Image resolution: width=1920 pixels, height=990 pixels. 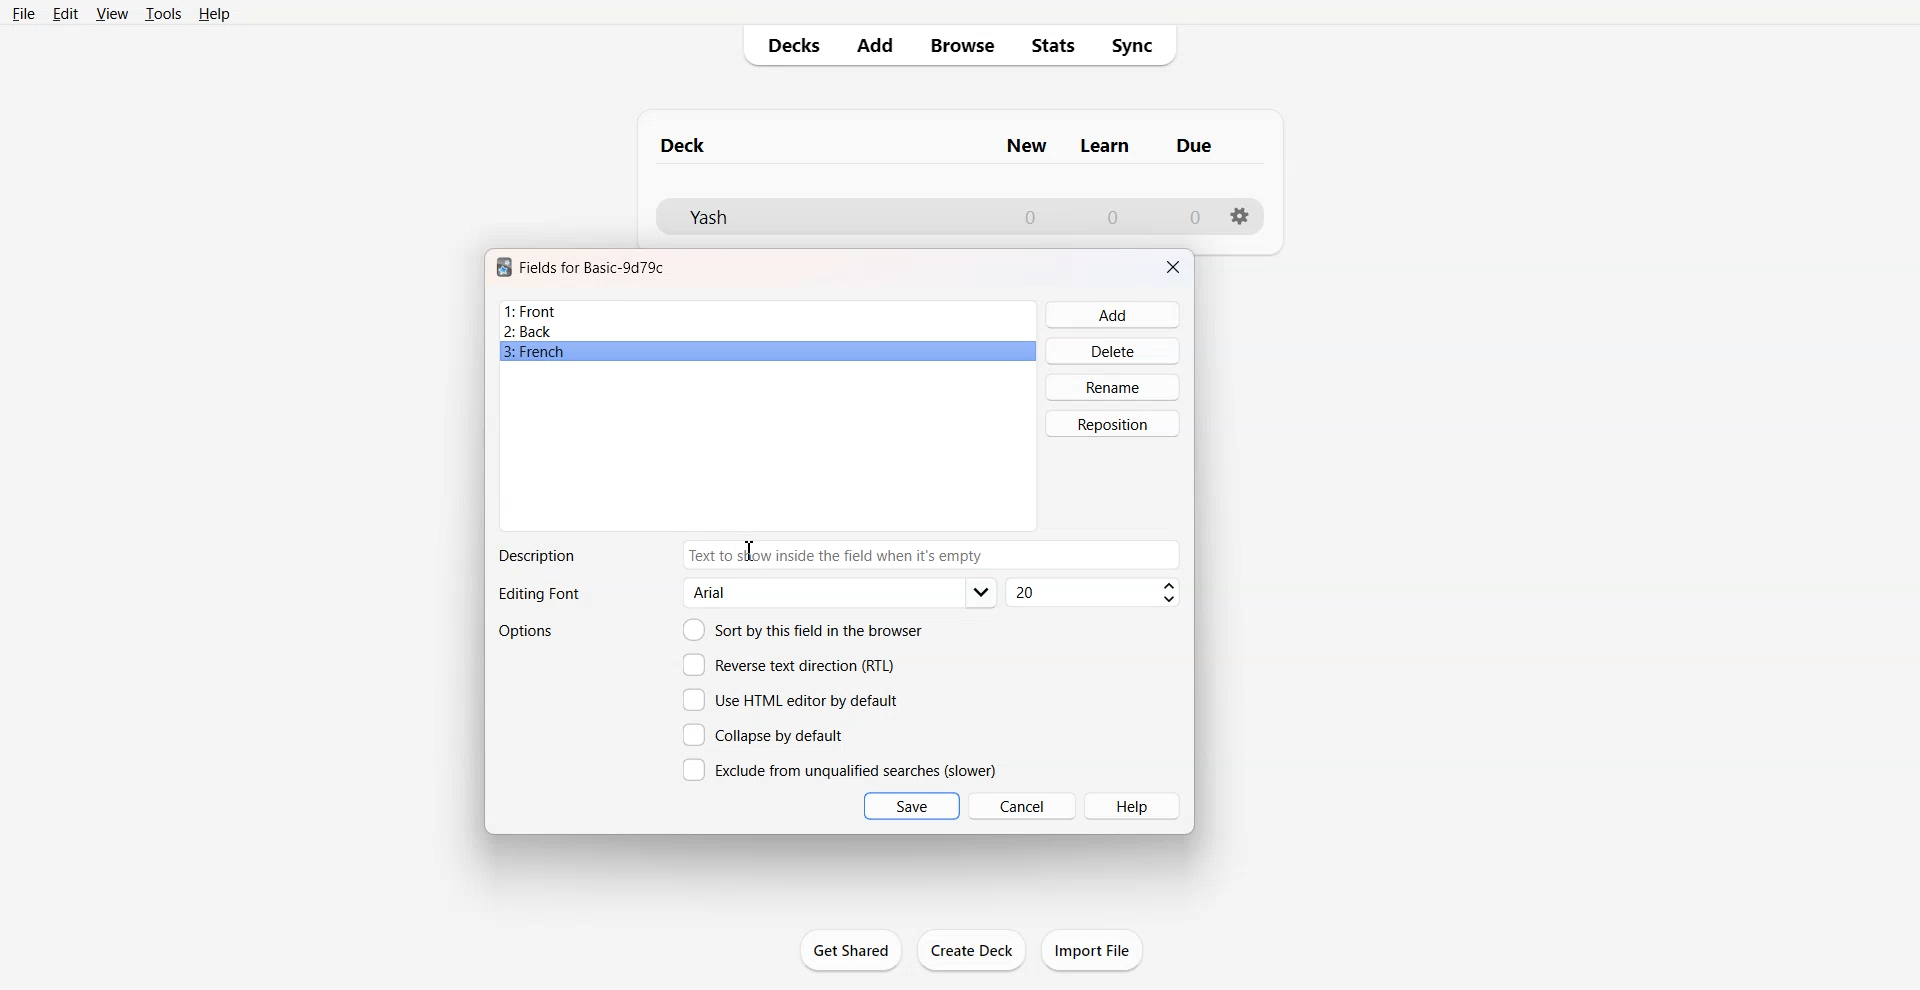 What do you see at coordinates (1194, 145) in the screenshot?
I see `Column name` at bounding box center [1194, 145].